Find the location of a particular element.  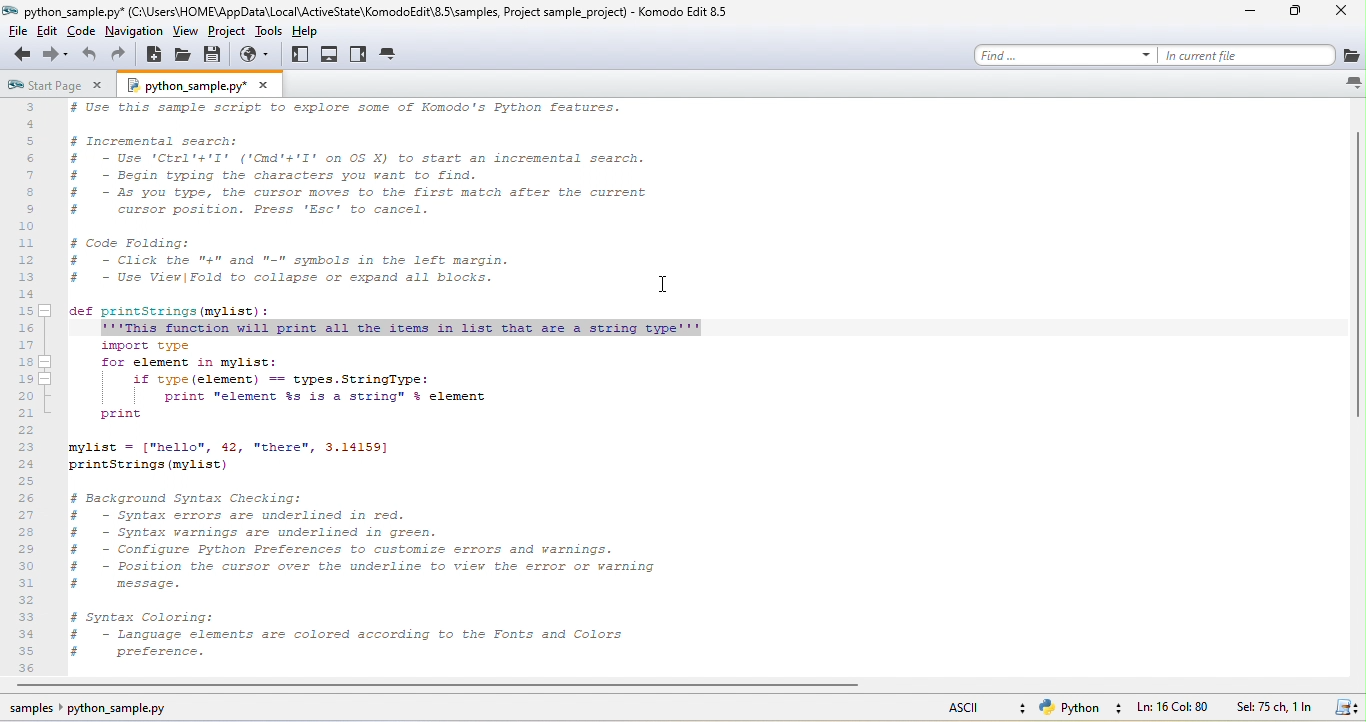

new is located at coordinates (156, 57).